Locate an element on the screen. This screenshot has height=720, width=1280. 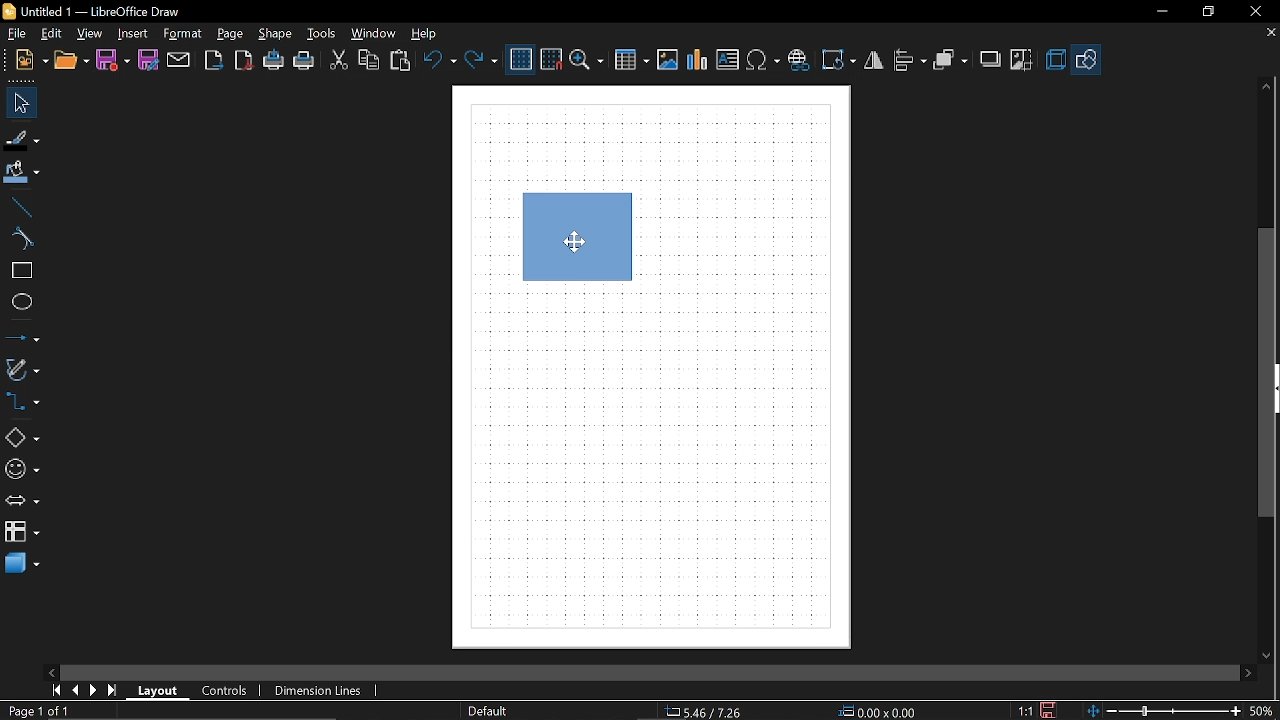
Restore down is located at coordinates (1204, 12).